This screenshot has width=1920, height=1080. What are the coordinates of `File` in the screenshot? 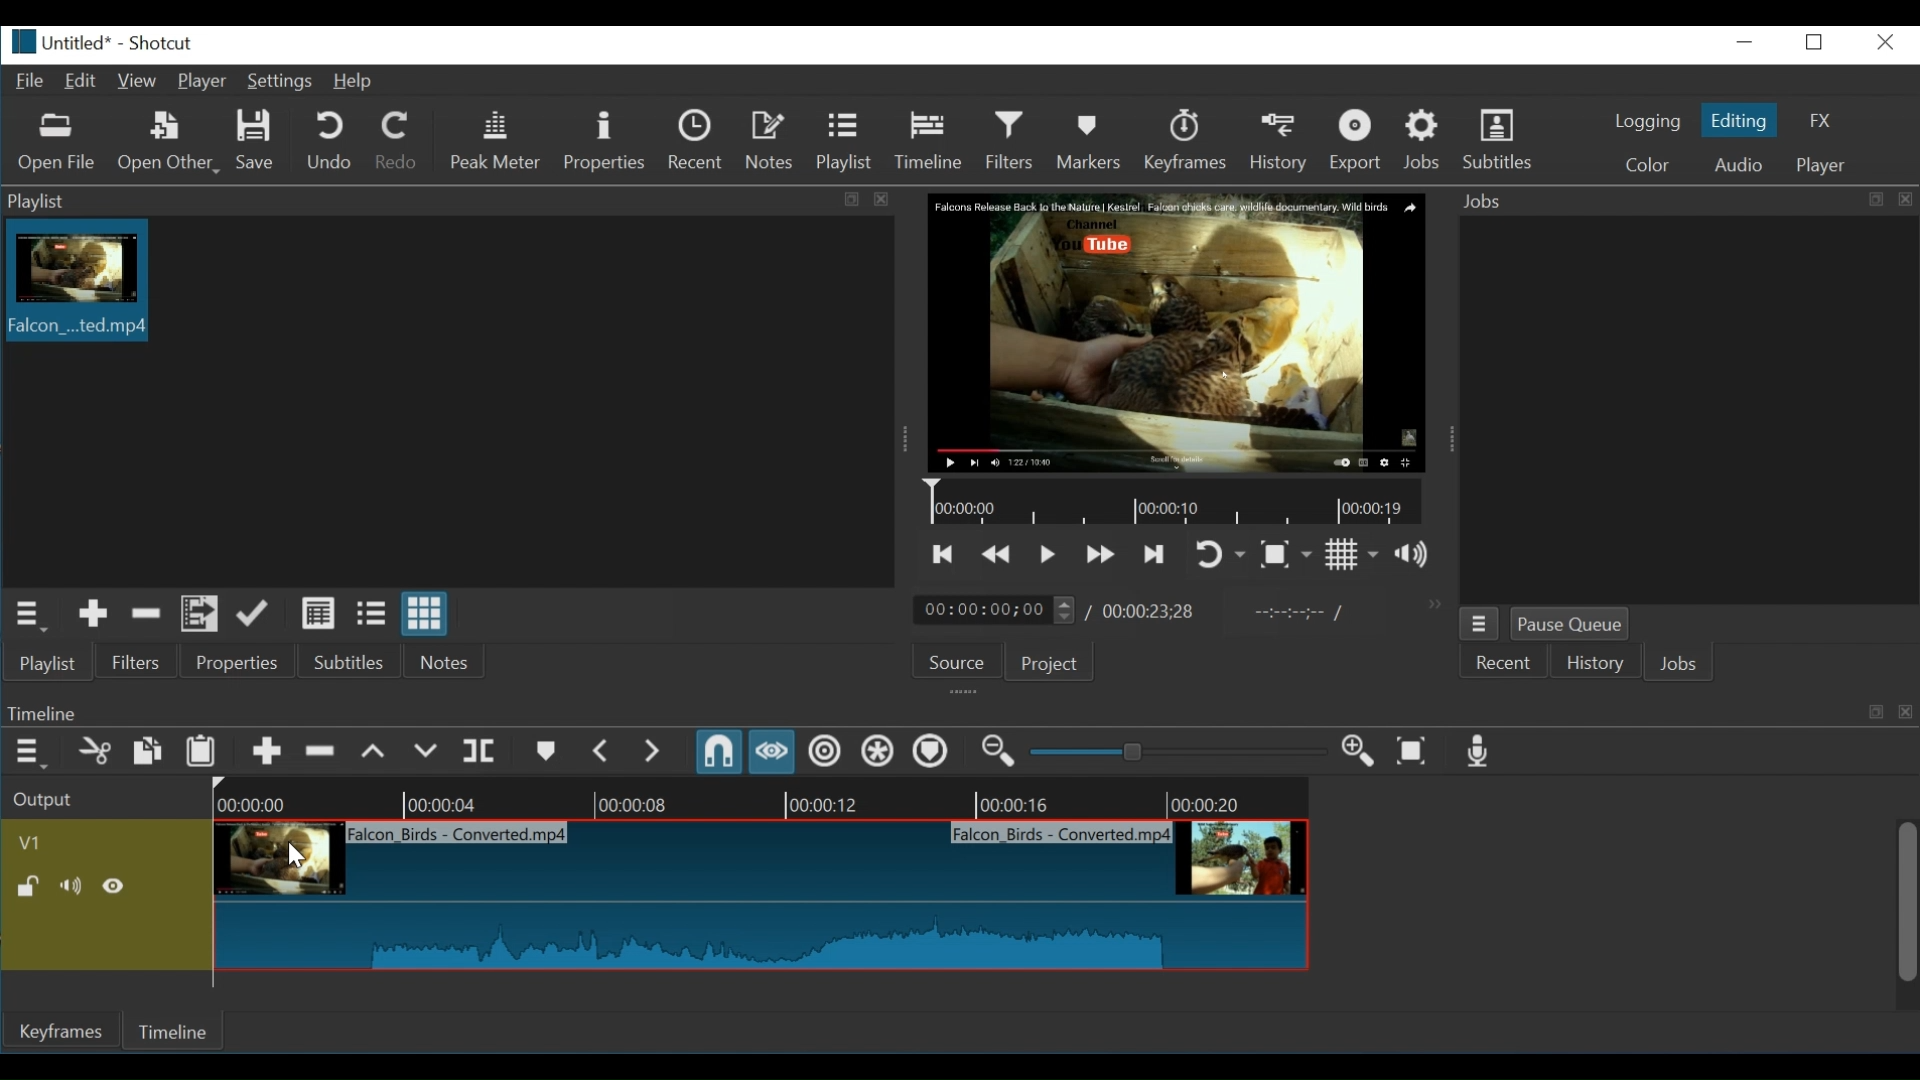 It's located at (27, 79).